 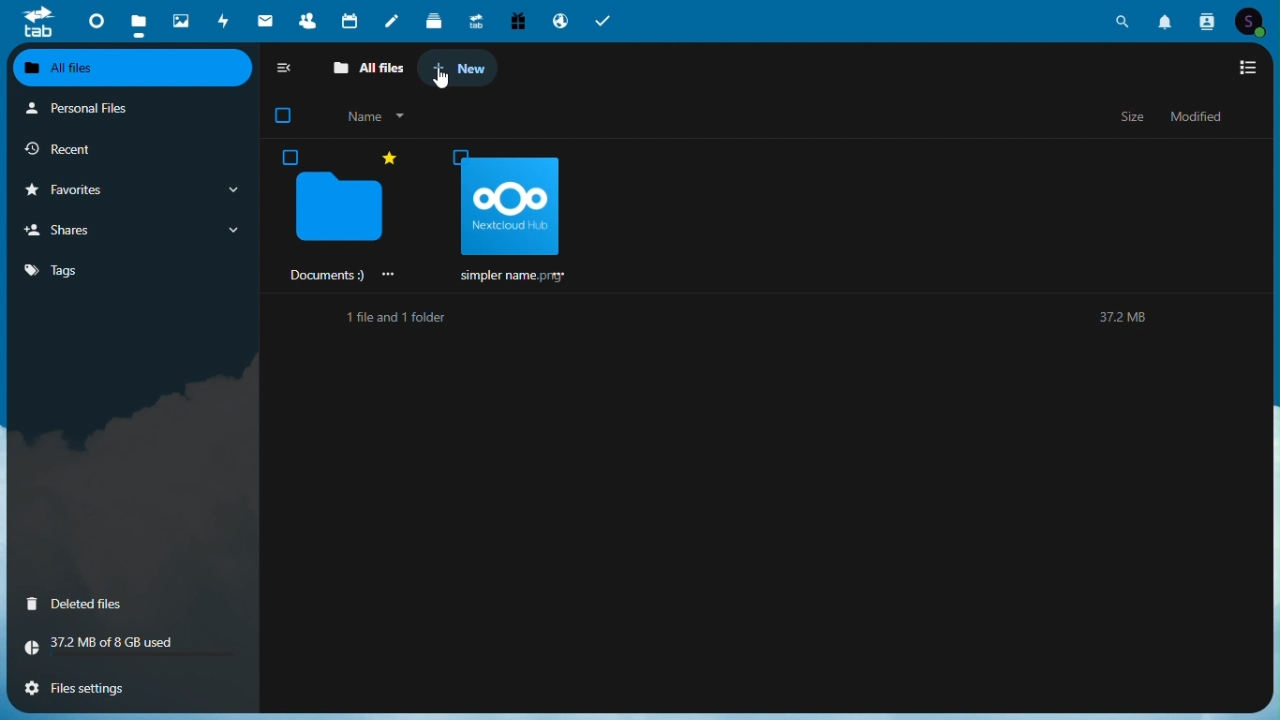 What do you see at coordinates (520, 19) in the screenshot?
I see `Free trial` at bounding box center [520, 19].